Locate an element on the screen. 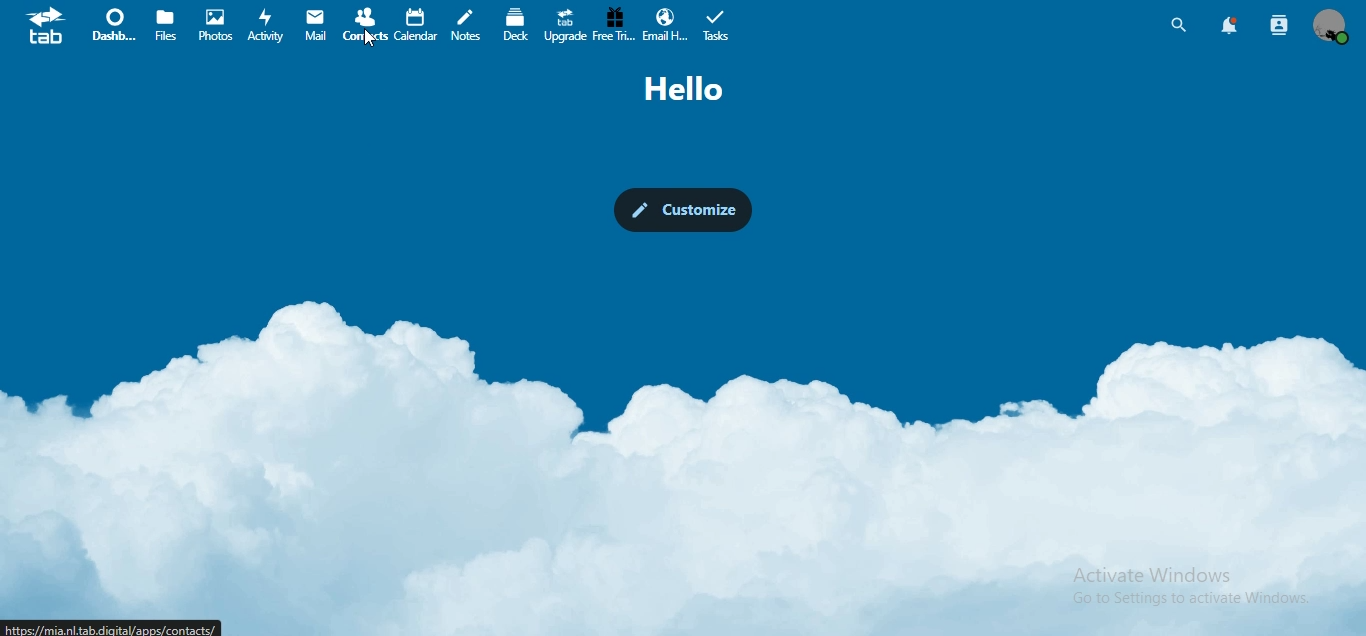  contact is located at coordinates (365, 24).